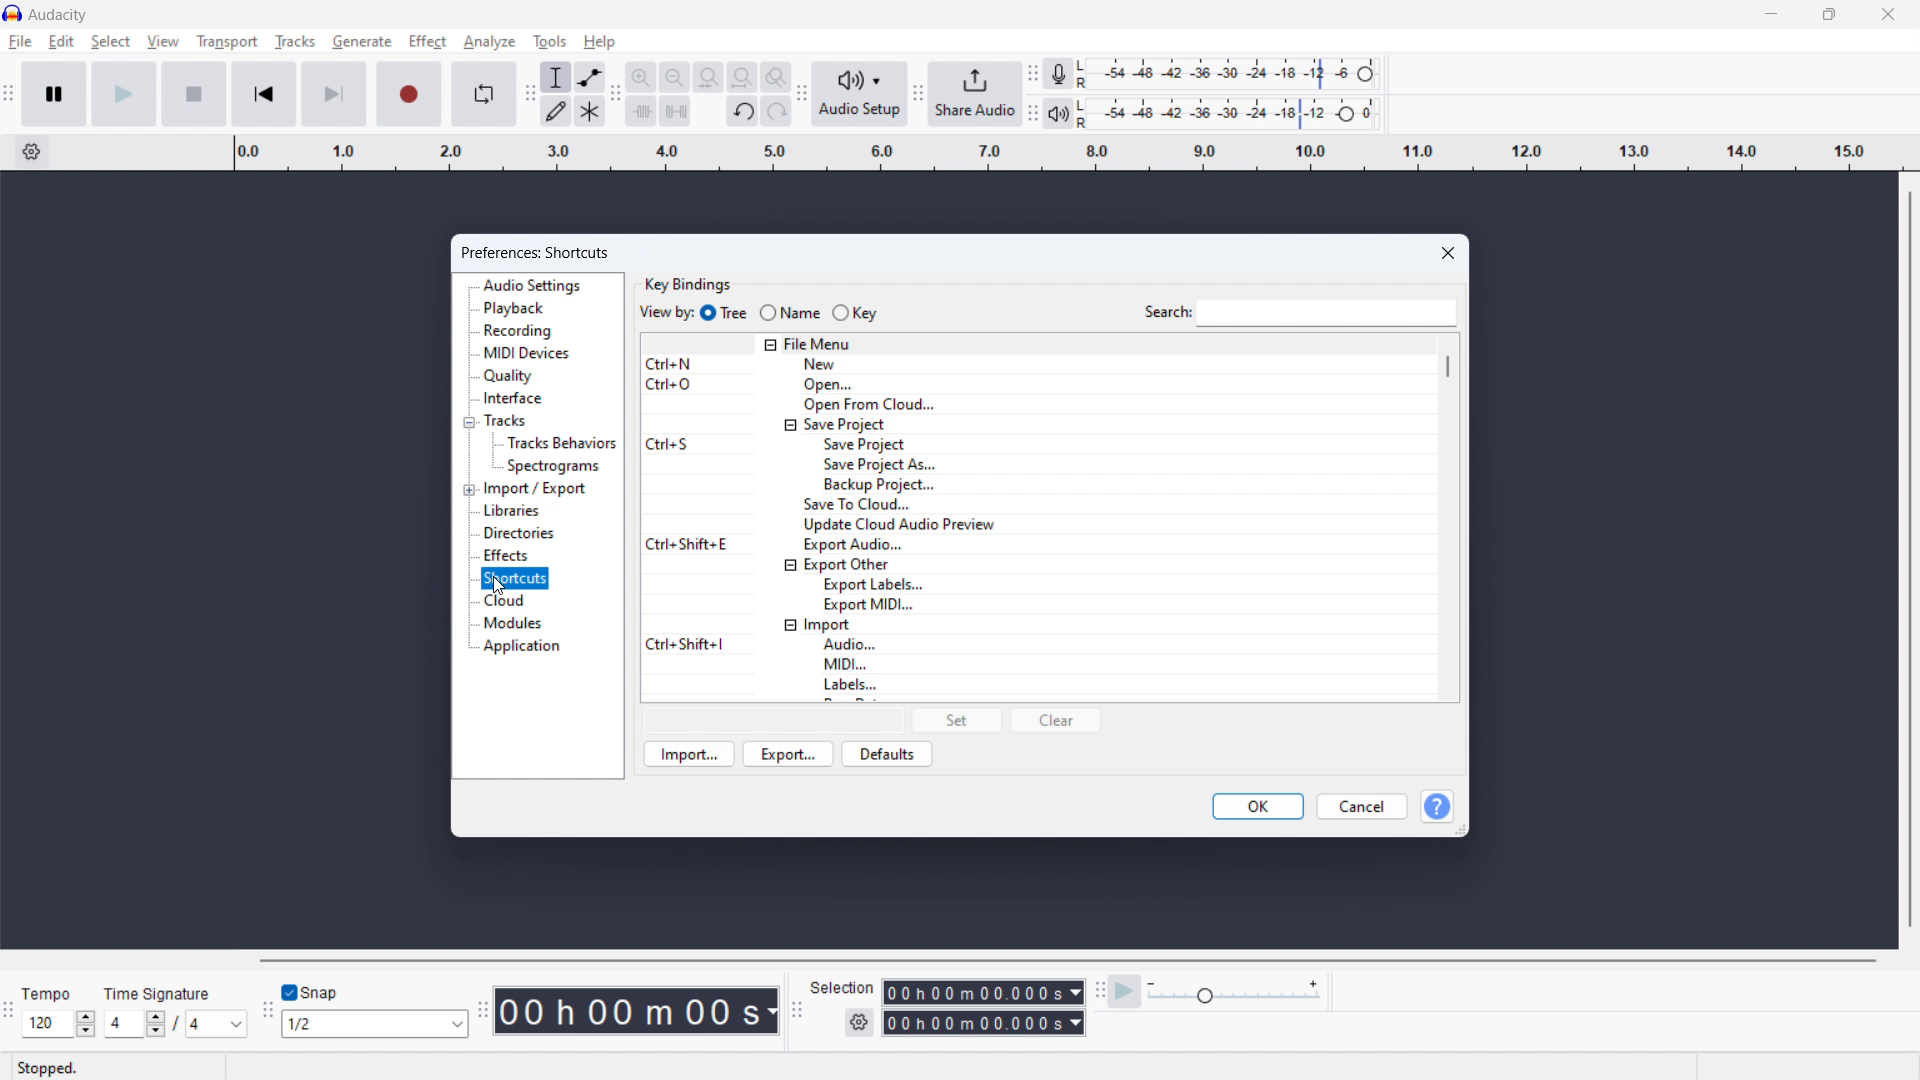  I want to click on actions for shortcuts, so click(909, 519).